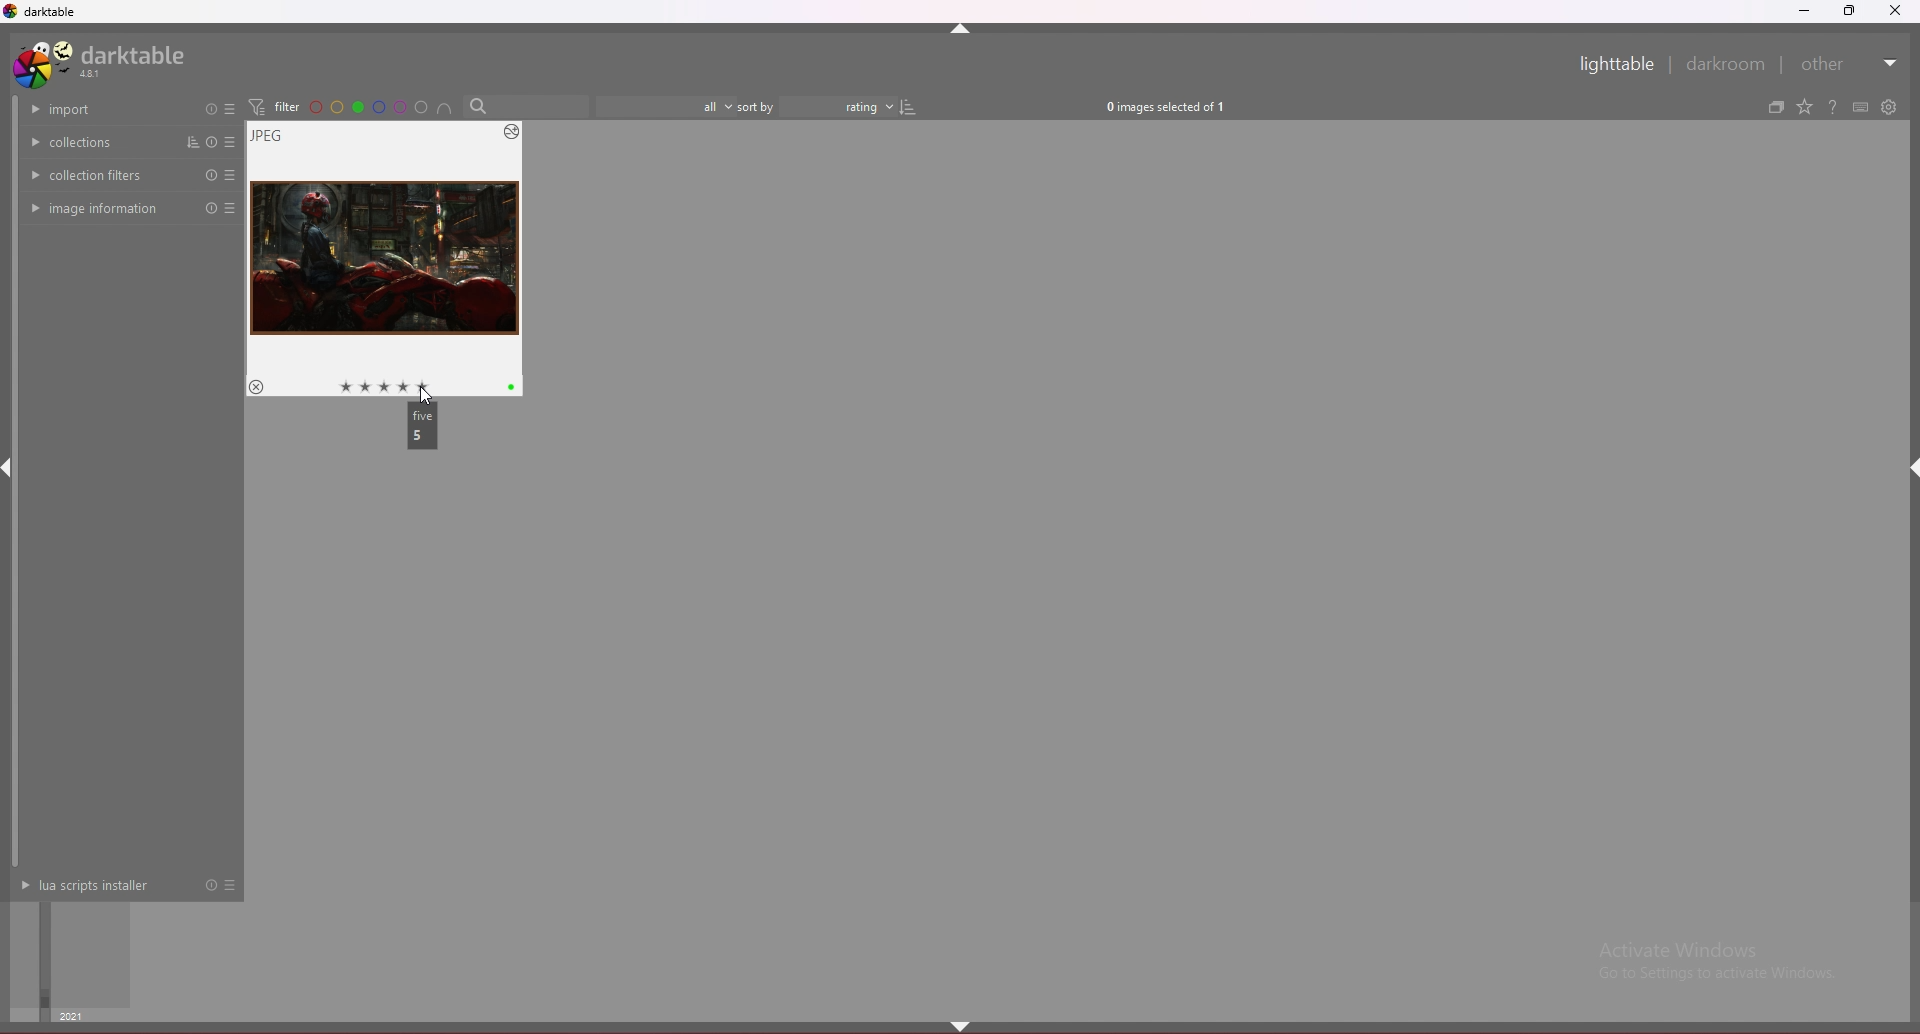  Describe the element at coordinates (68, 955) in the screenshot. I see `time selector` at that location.